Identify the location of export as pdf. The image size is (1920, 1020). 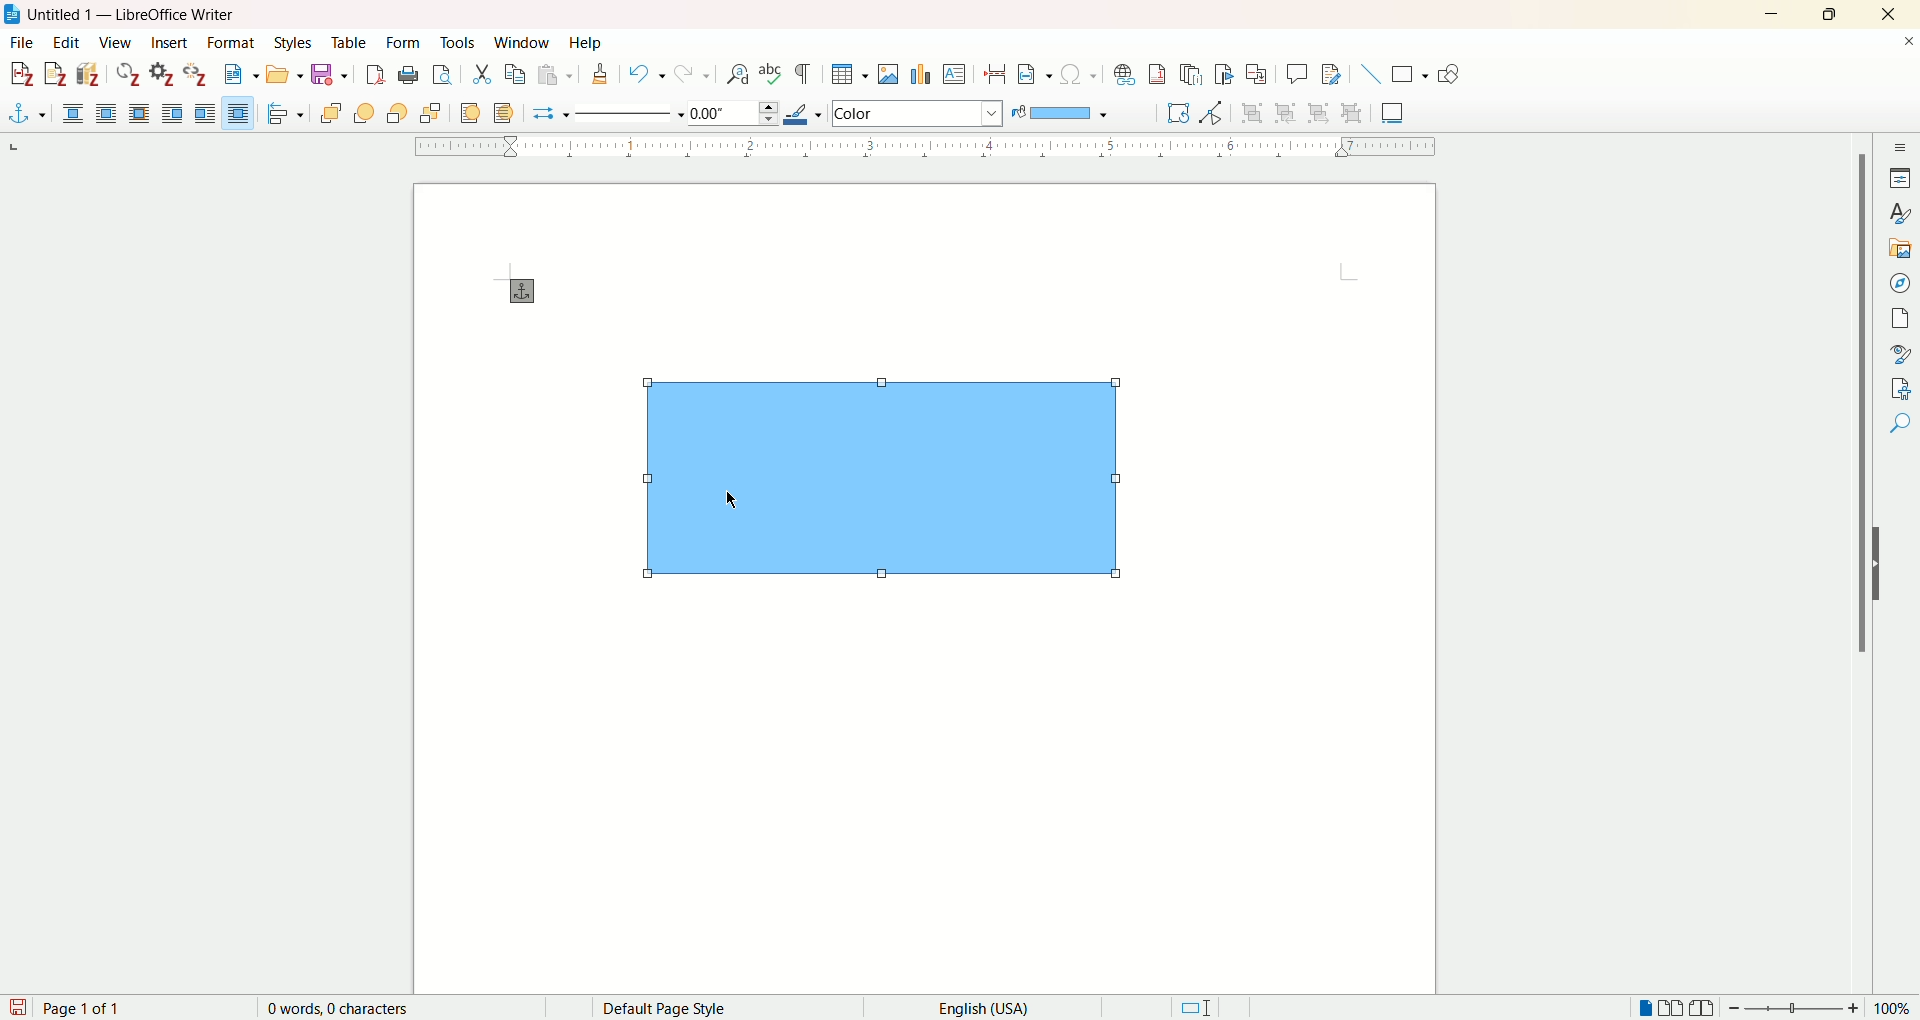
(377, 74).